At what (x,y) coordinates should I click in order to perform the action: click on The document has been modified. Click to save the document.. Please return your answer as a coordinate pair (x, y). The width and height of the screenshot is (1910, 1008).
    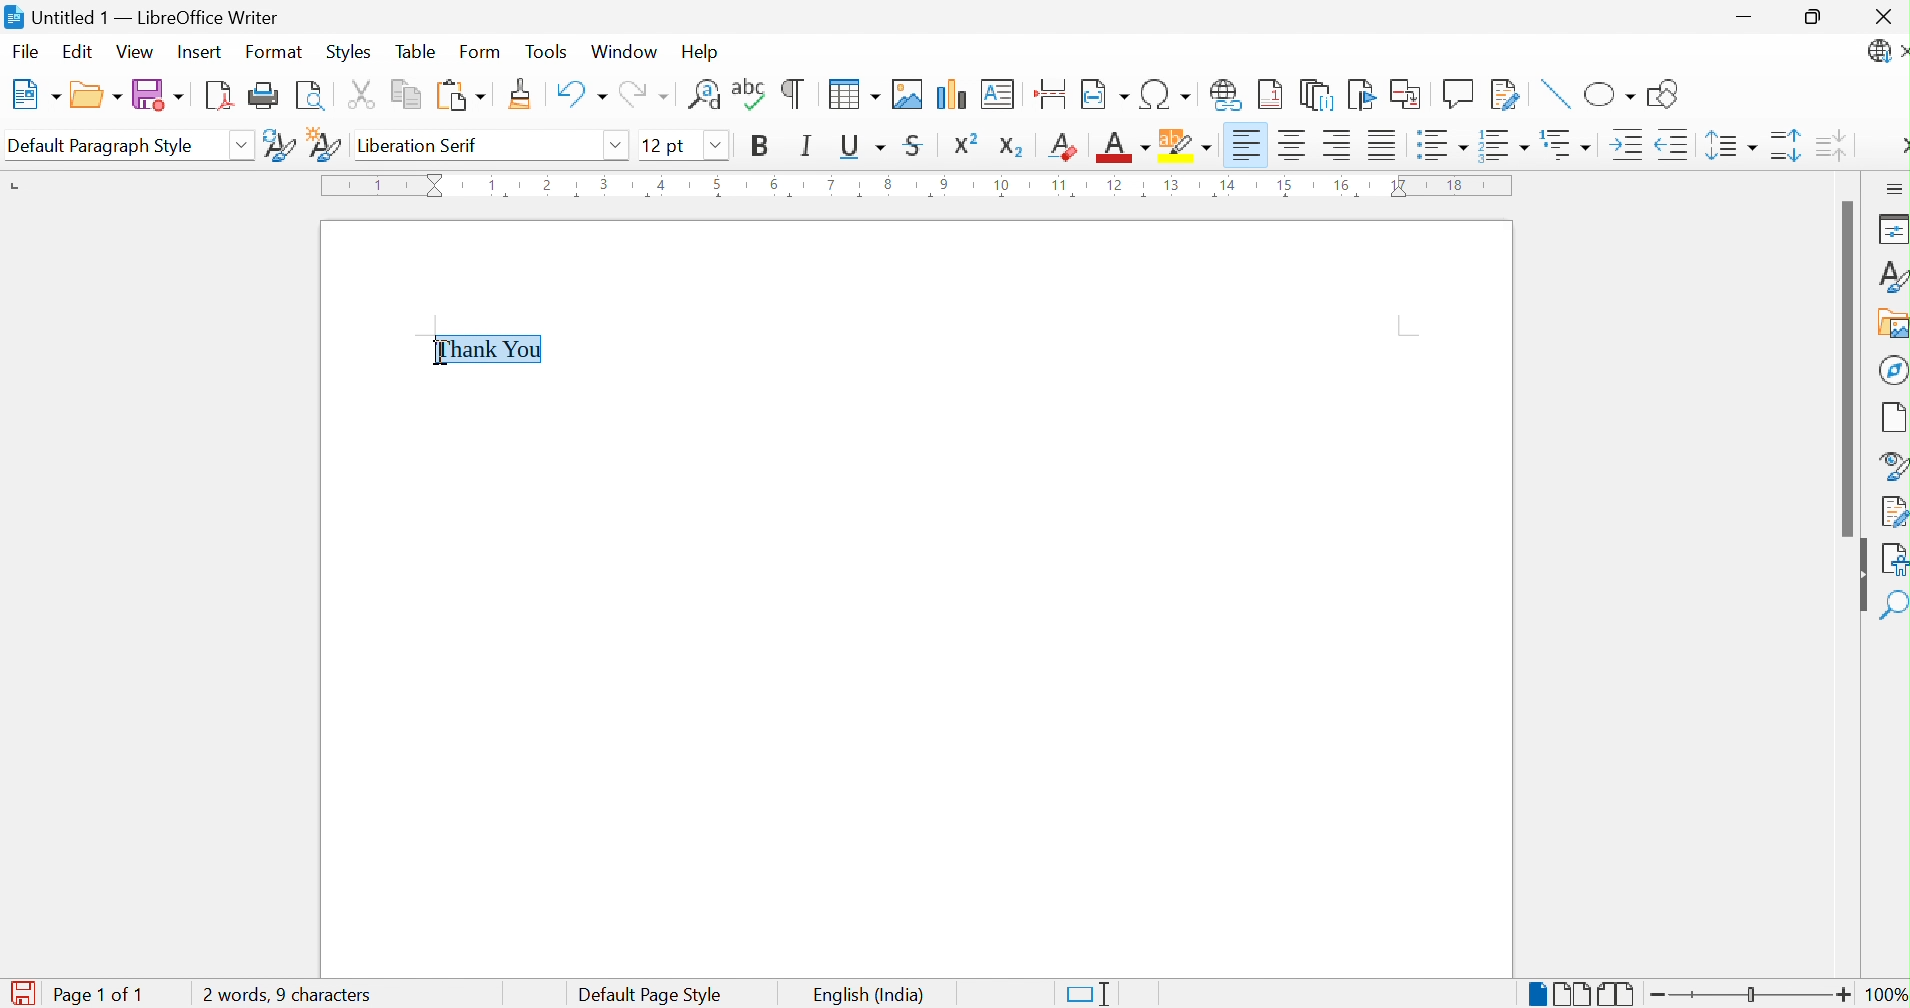
    Looking at the image, I should click on (21, 992).